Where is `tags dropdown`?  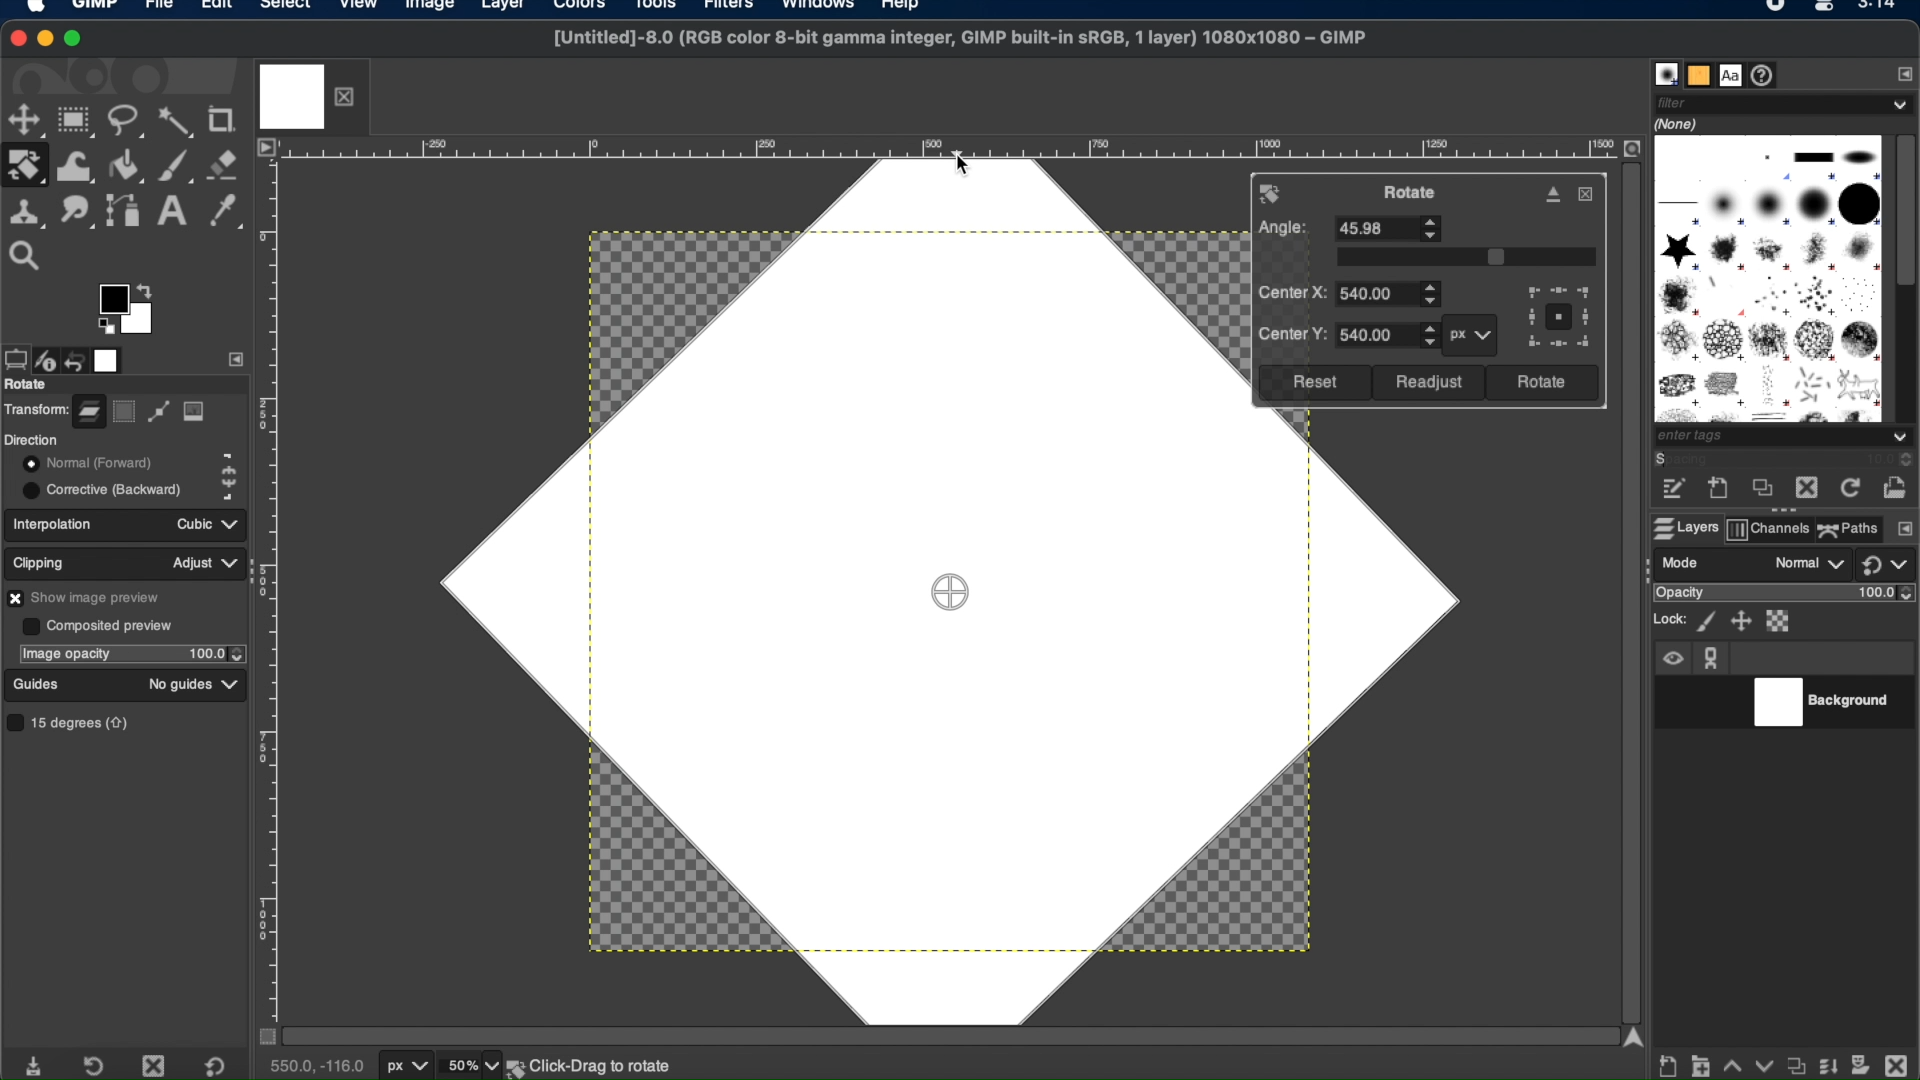
tags dropdown is located at coordinates (1786, 438).